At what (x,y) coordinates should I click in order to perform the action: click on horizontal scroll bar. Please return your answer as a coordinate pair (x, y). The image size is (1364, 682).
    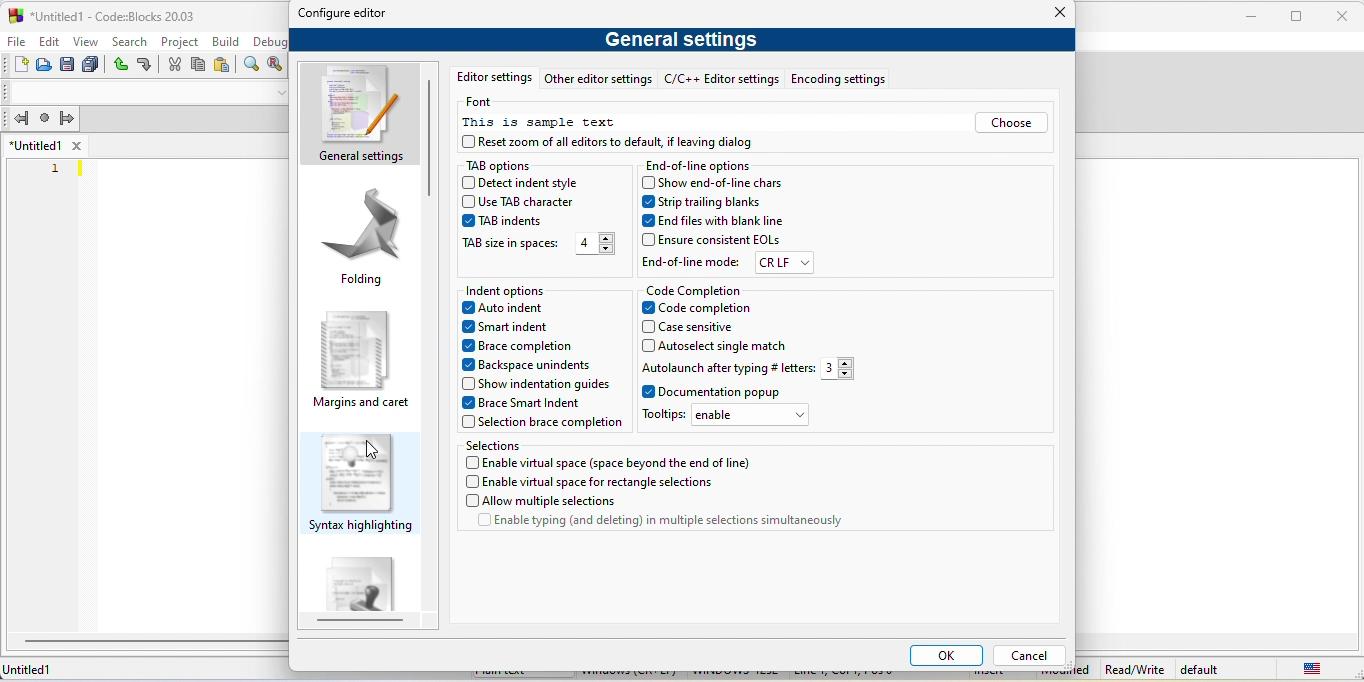
    Looking at the image, I should click on (360, 622).